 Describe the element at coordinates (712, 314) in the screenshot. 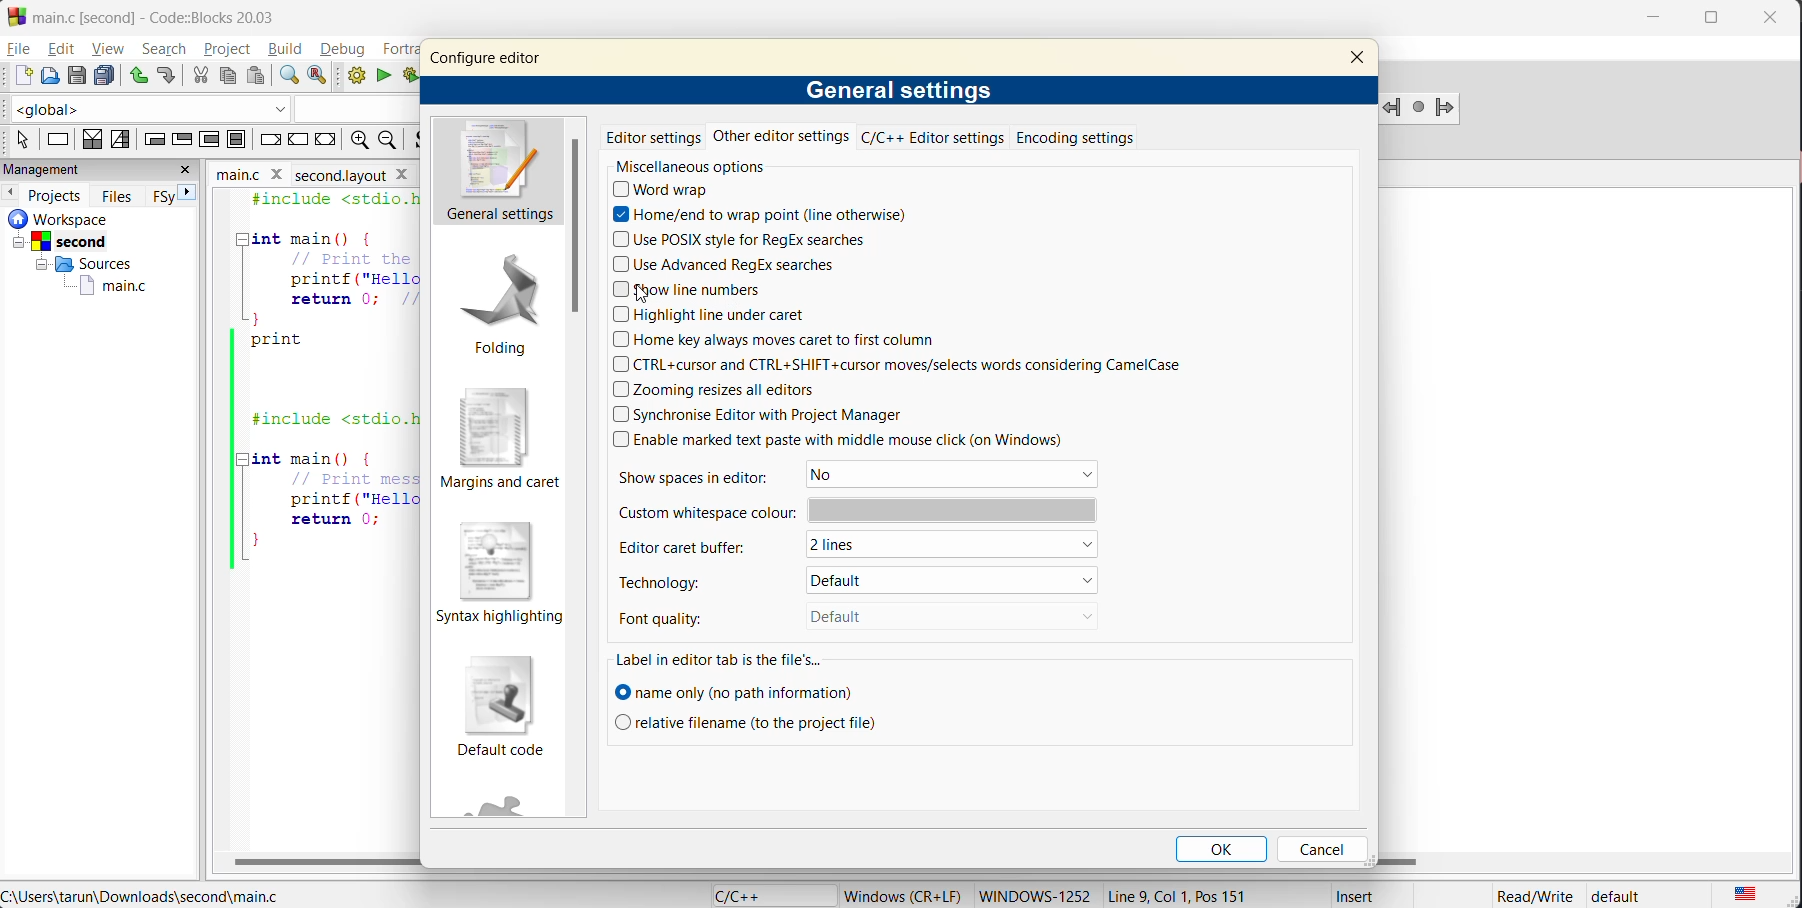

I see `highlight line under caret` at that location.